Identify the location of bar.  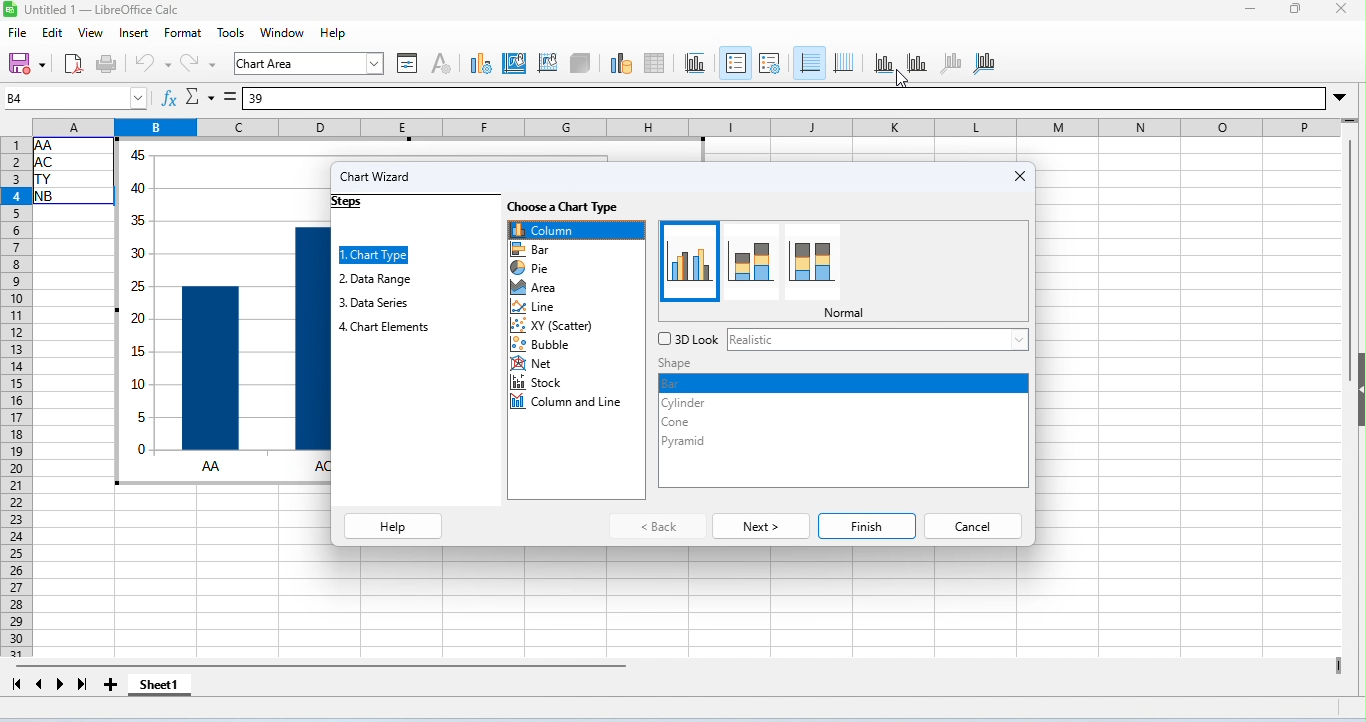
(563, 251).